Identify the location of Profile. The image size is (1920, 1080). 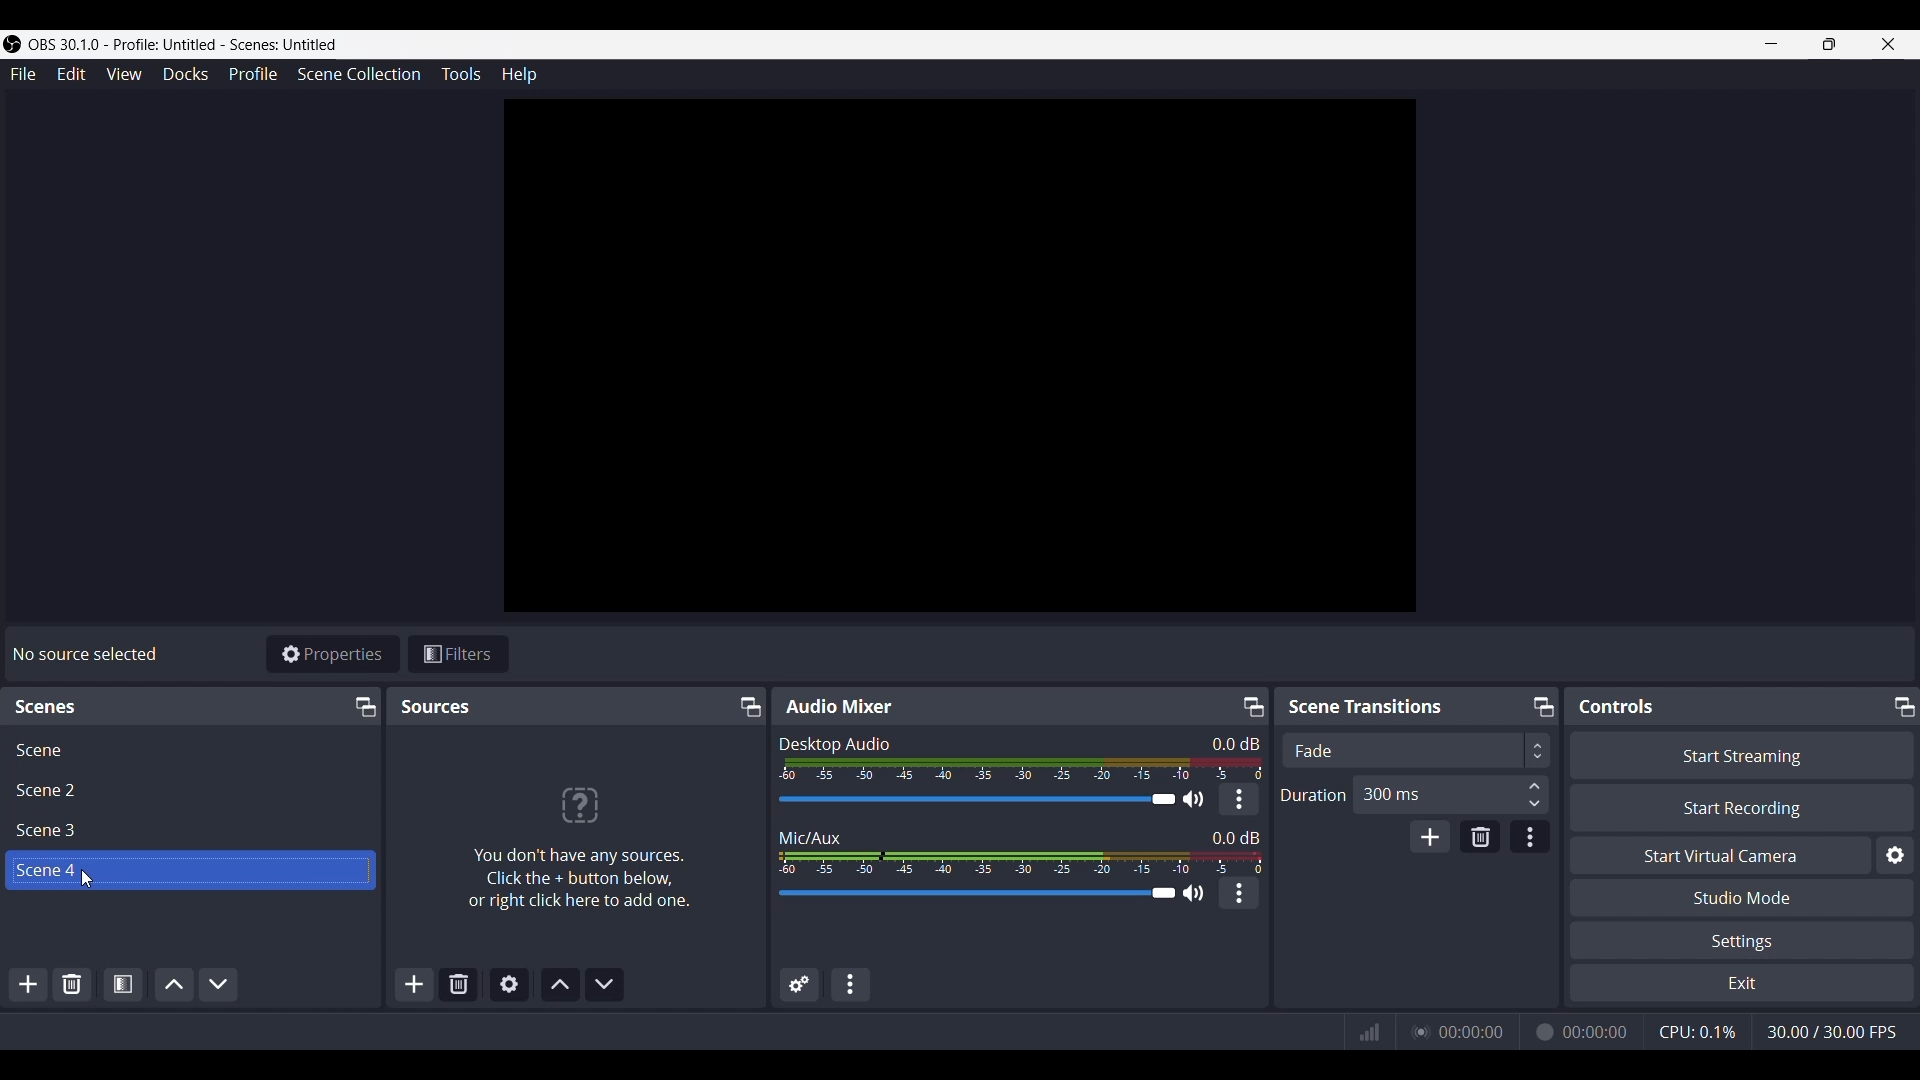
(255, 73).